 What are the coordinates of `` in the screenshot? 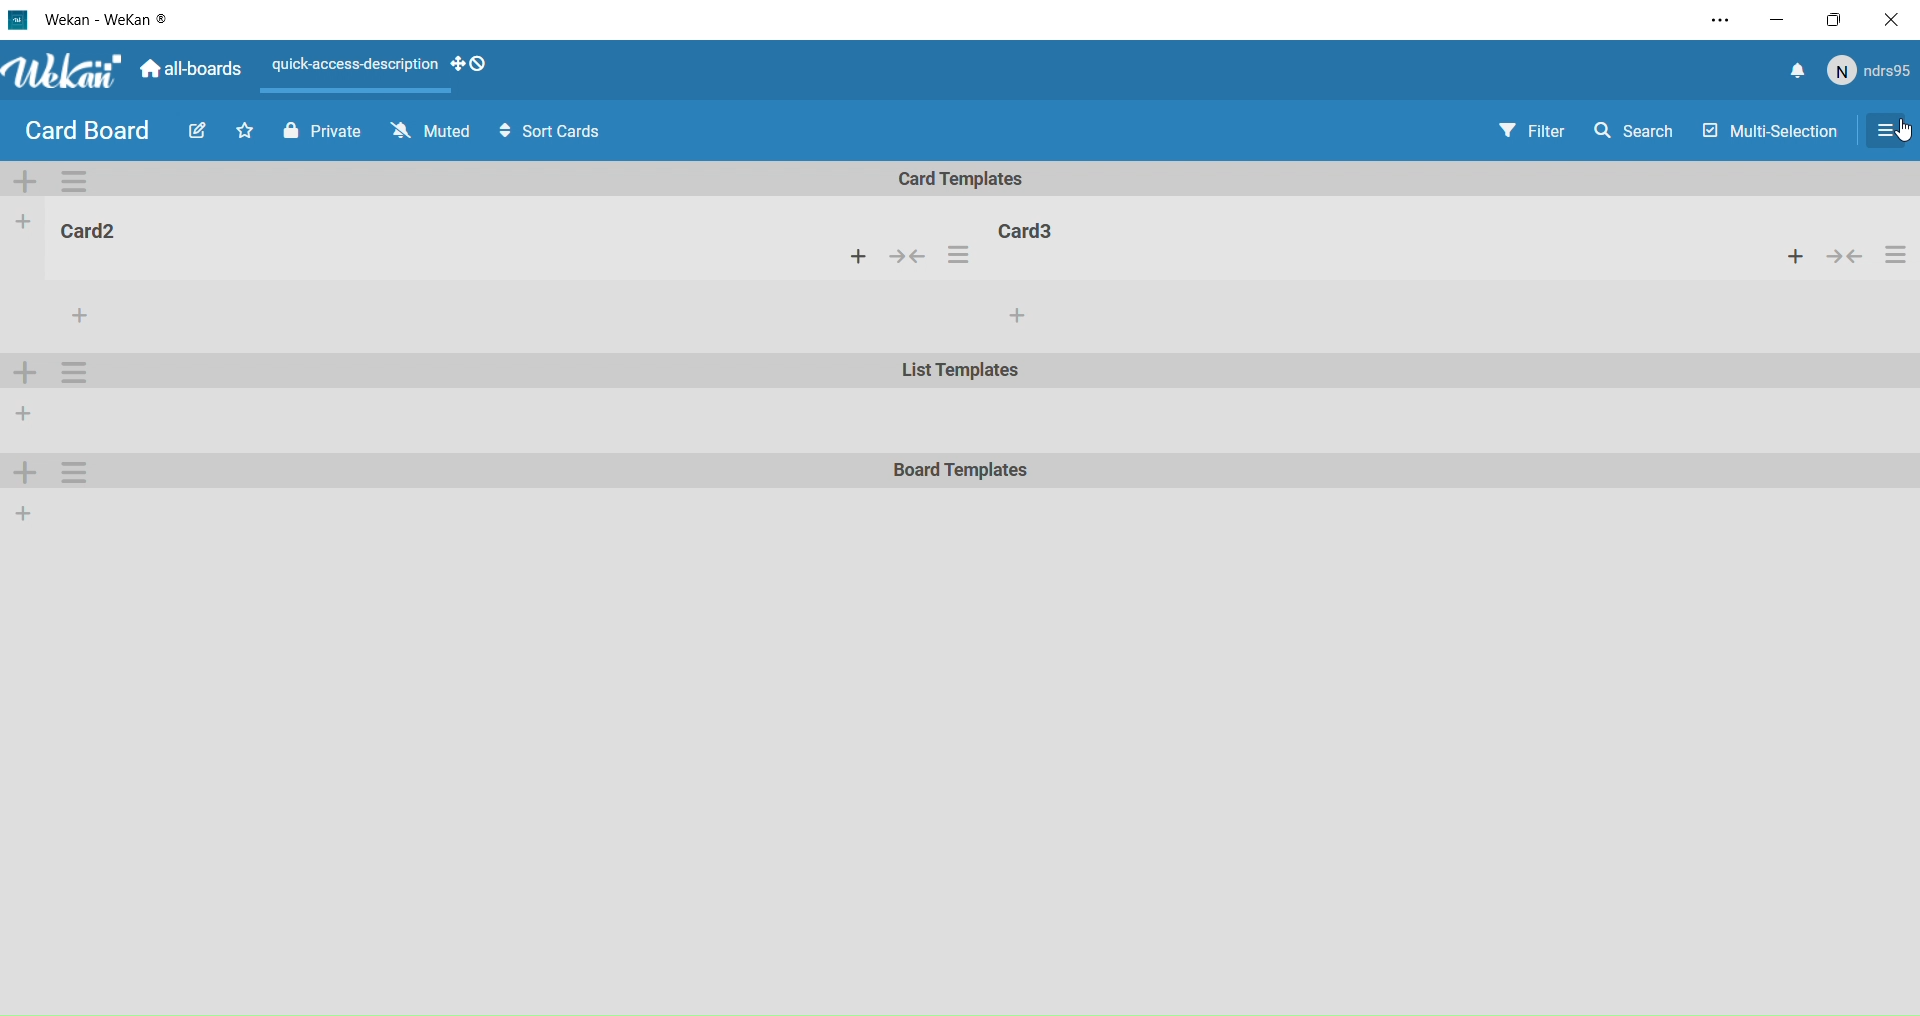 It's located at (122, 245).